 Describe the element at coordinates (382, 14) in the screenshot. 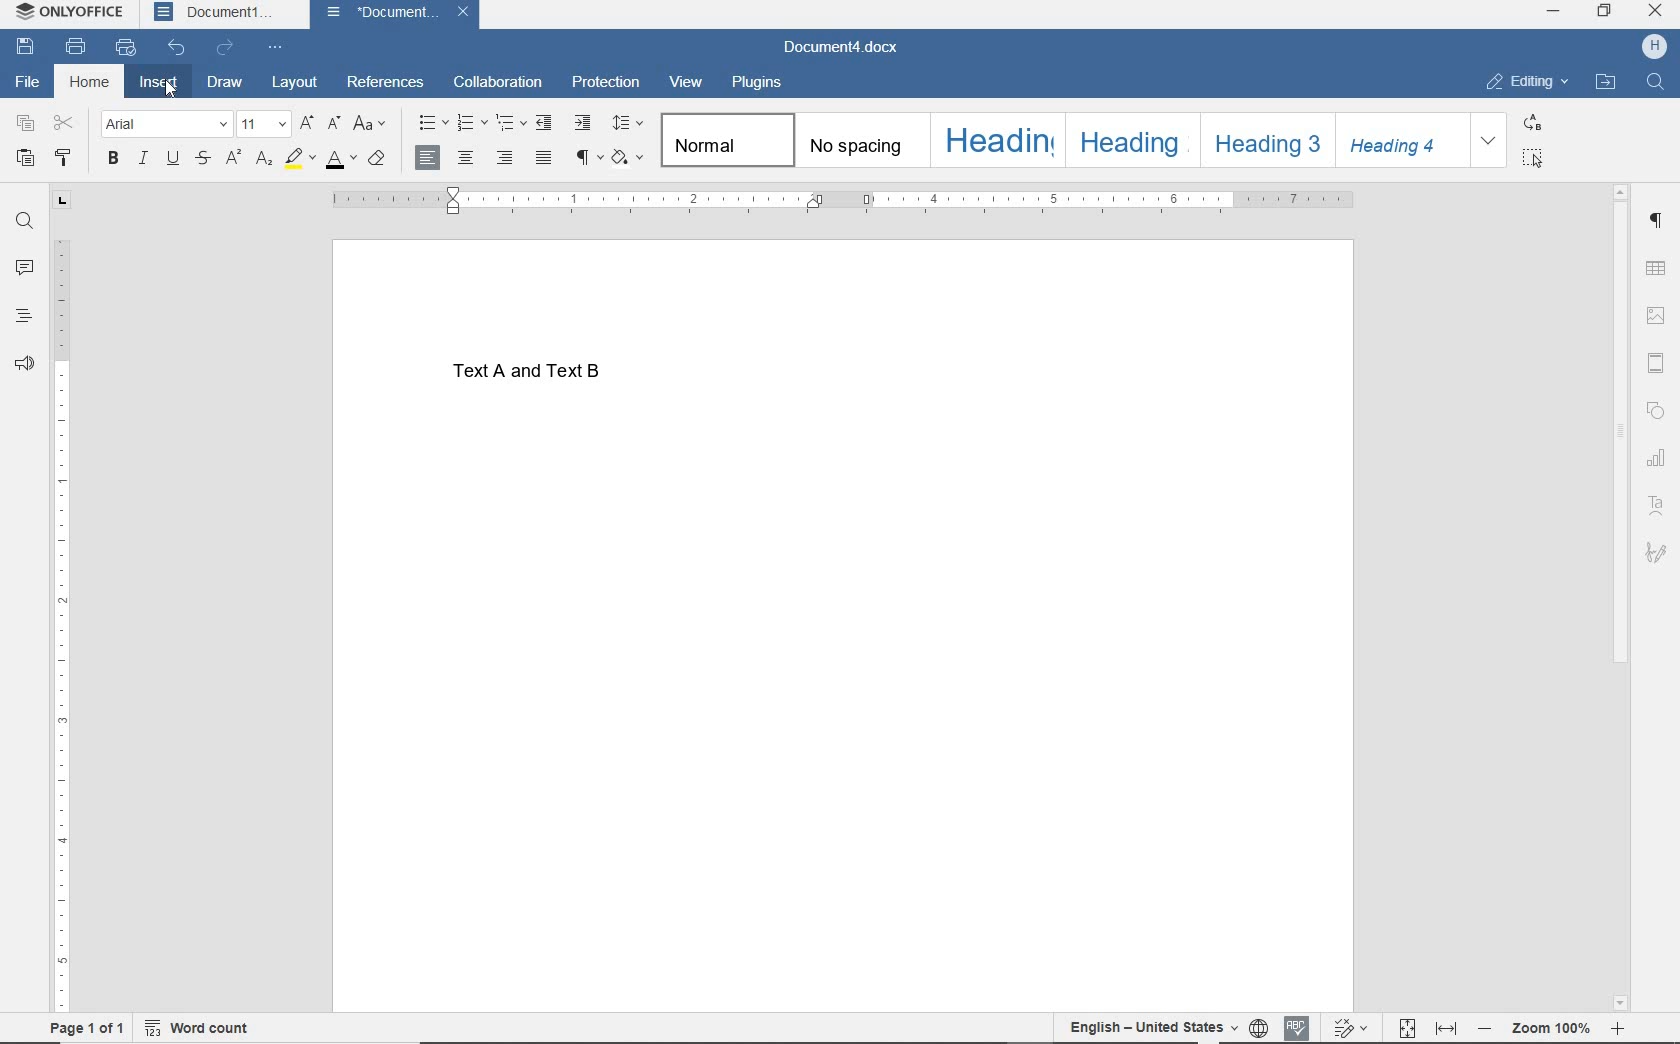

I see `document` at that location.